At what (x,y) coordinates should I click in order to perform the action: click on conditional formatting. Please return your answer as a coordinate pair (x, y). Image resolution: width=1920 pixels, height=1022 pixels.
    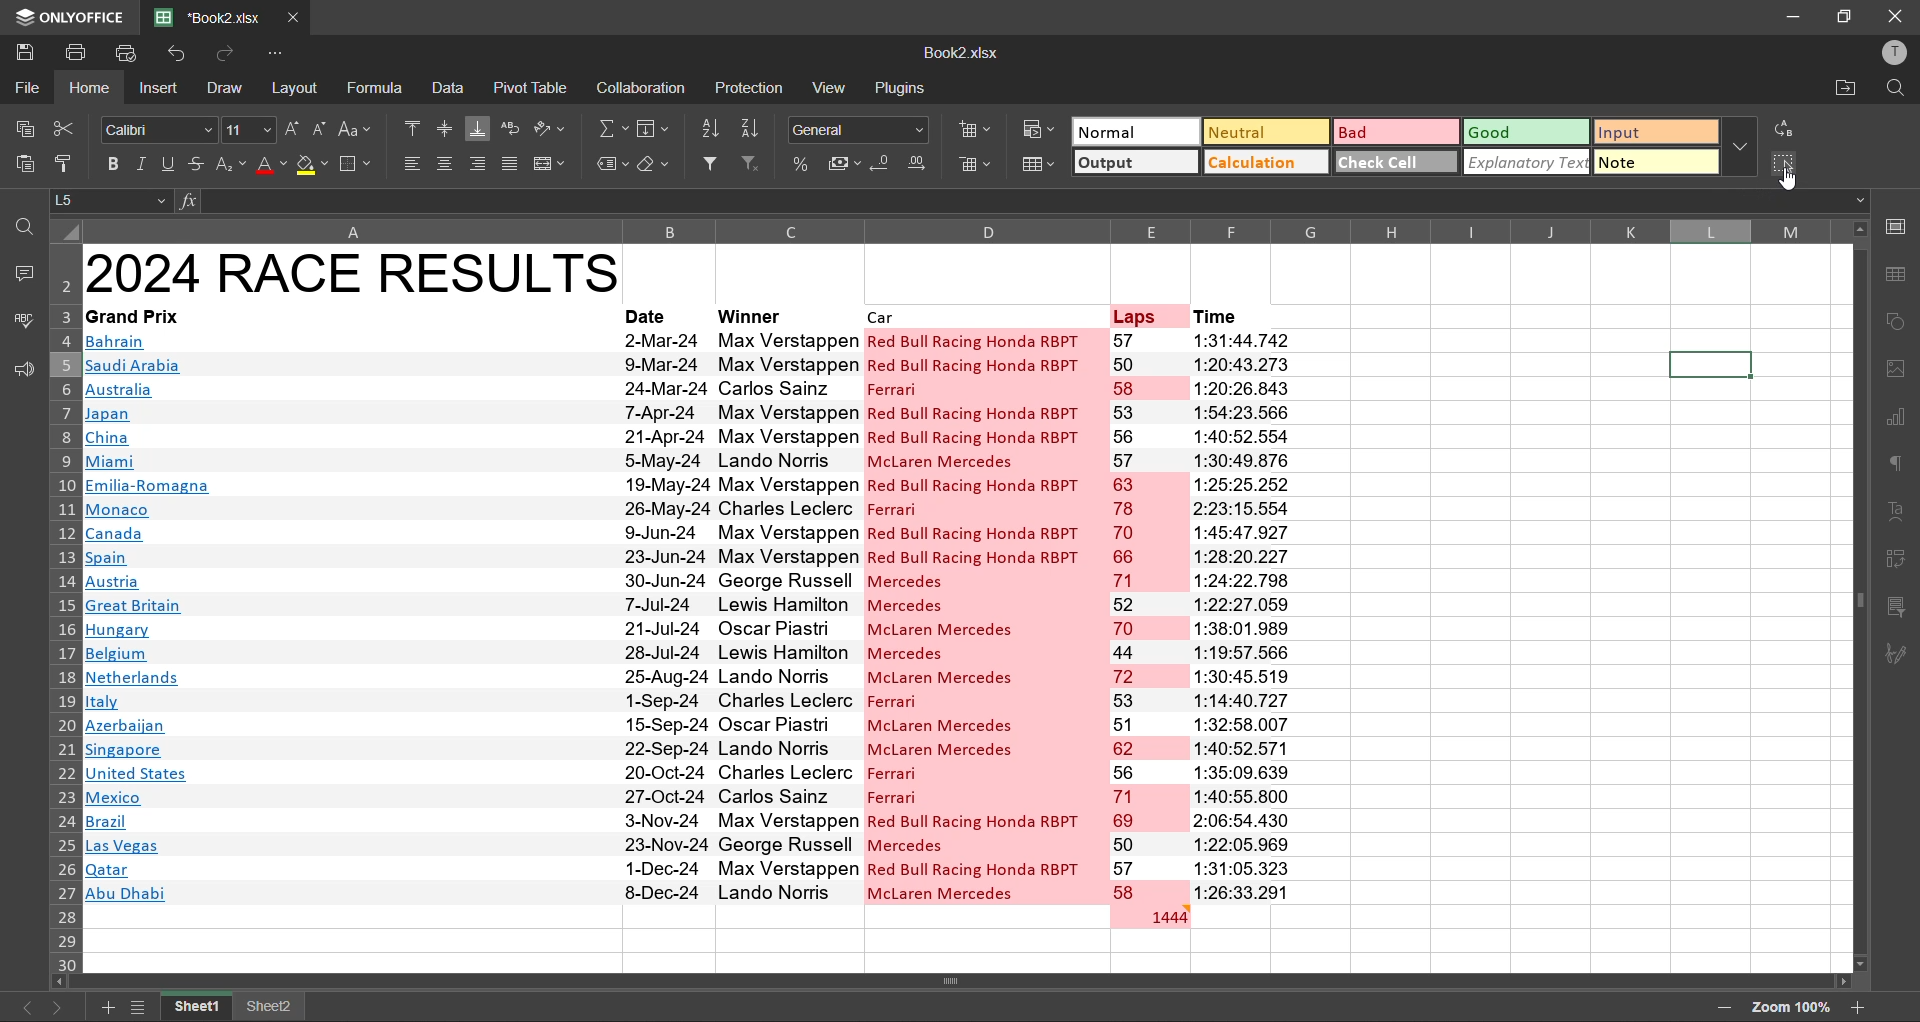
    Looking at the image, I should click on (1036, 128).